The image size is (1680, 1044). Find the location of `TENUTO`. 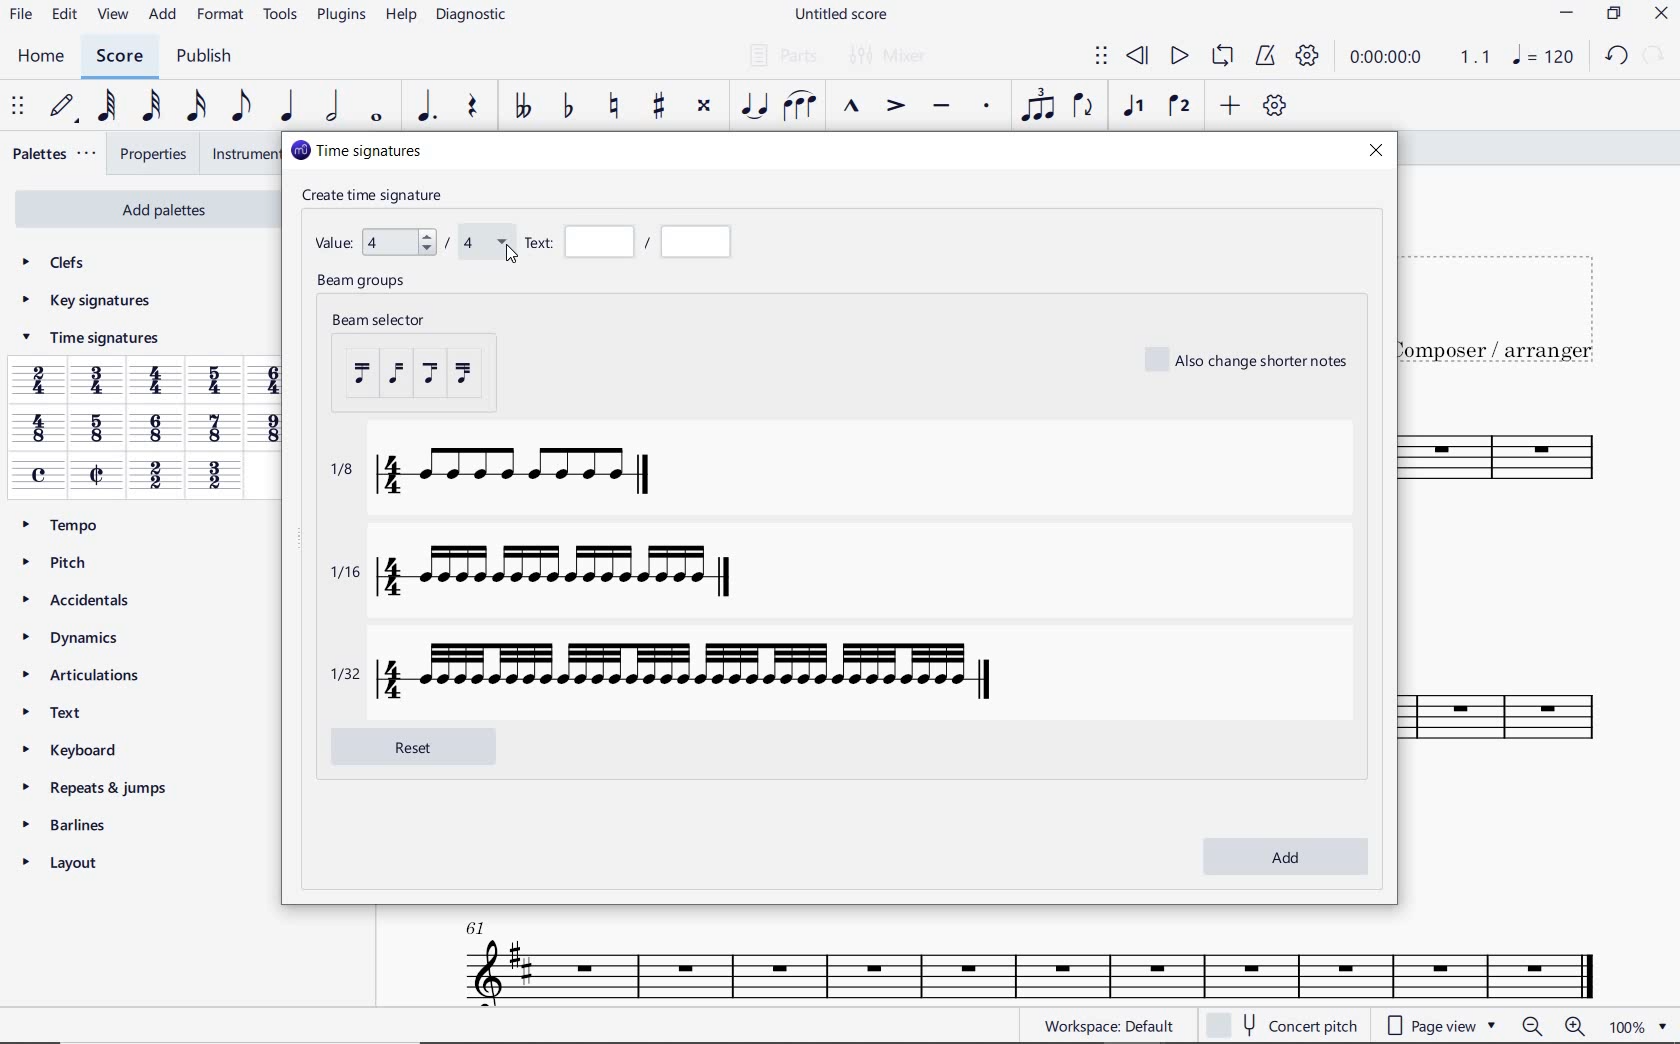

TENUTO is located at coordinates (940, 107).